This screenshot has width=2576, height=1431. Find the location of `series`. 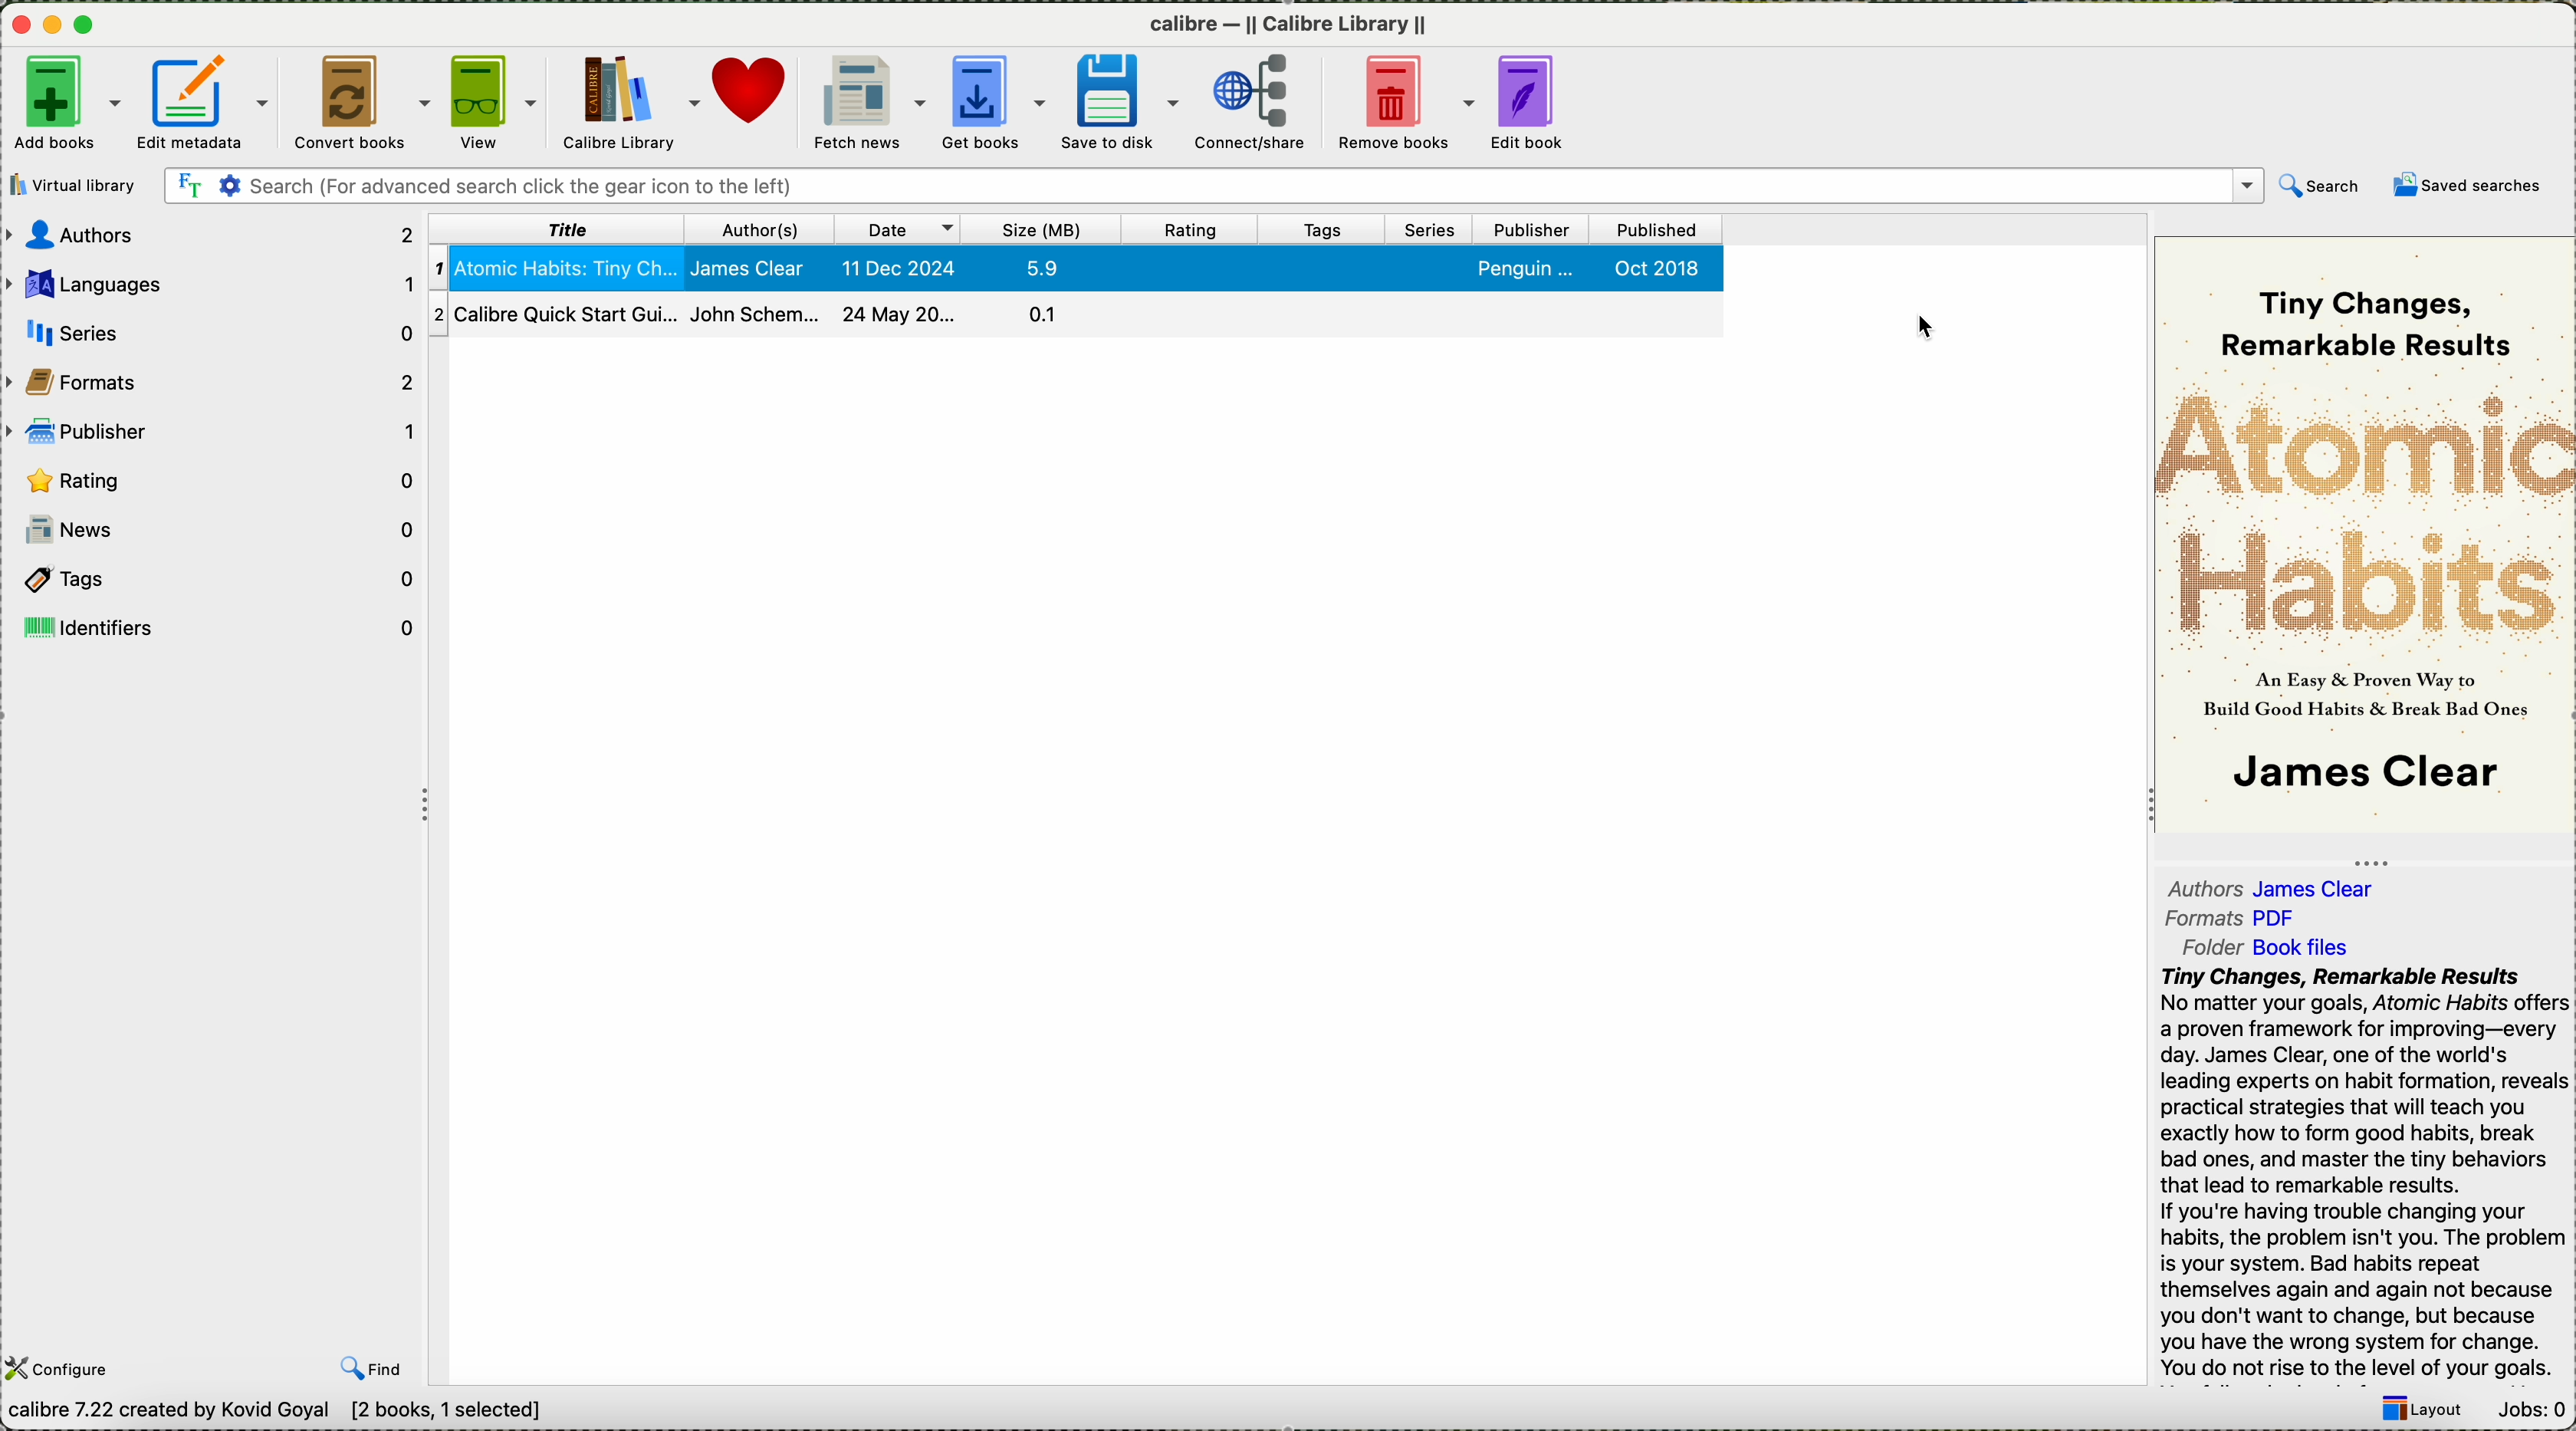

series is located at coordinates (216, 332).